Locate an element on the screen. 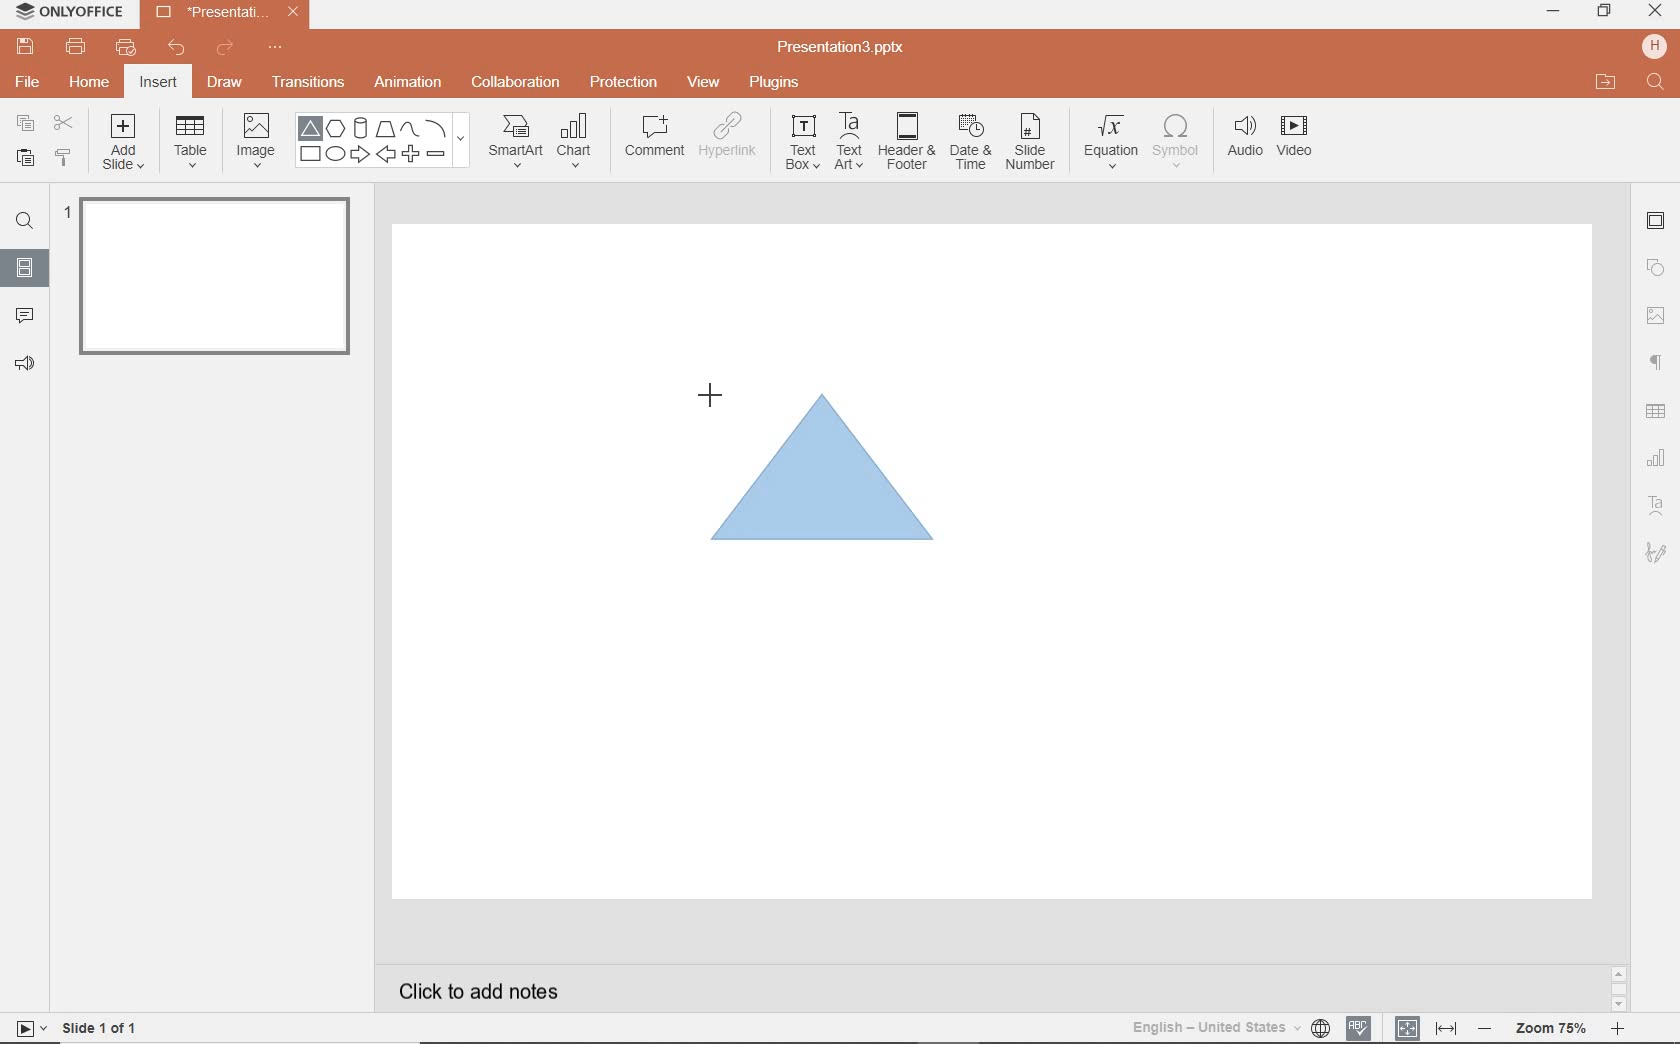  FIND is located at coordinates (1657, 84).